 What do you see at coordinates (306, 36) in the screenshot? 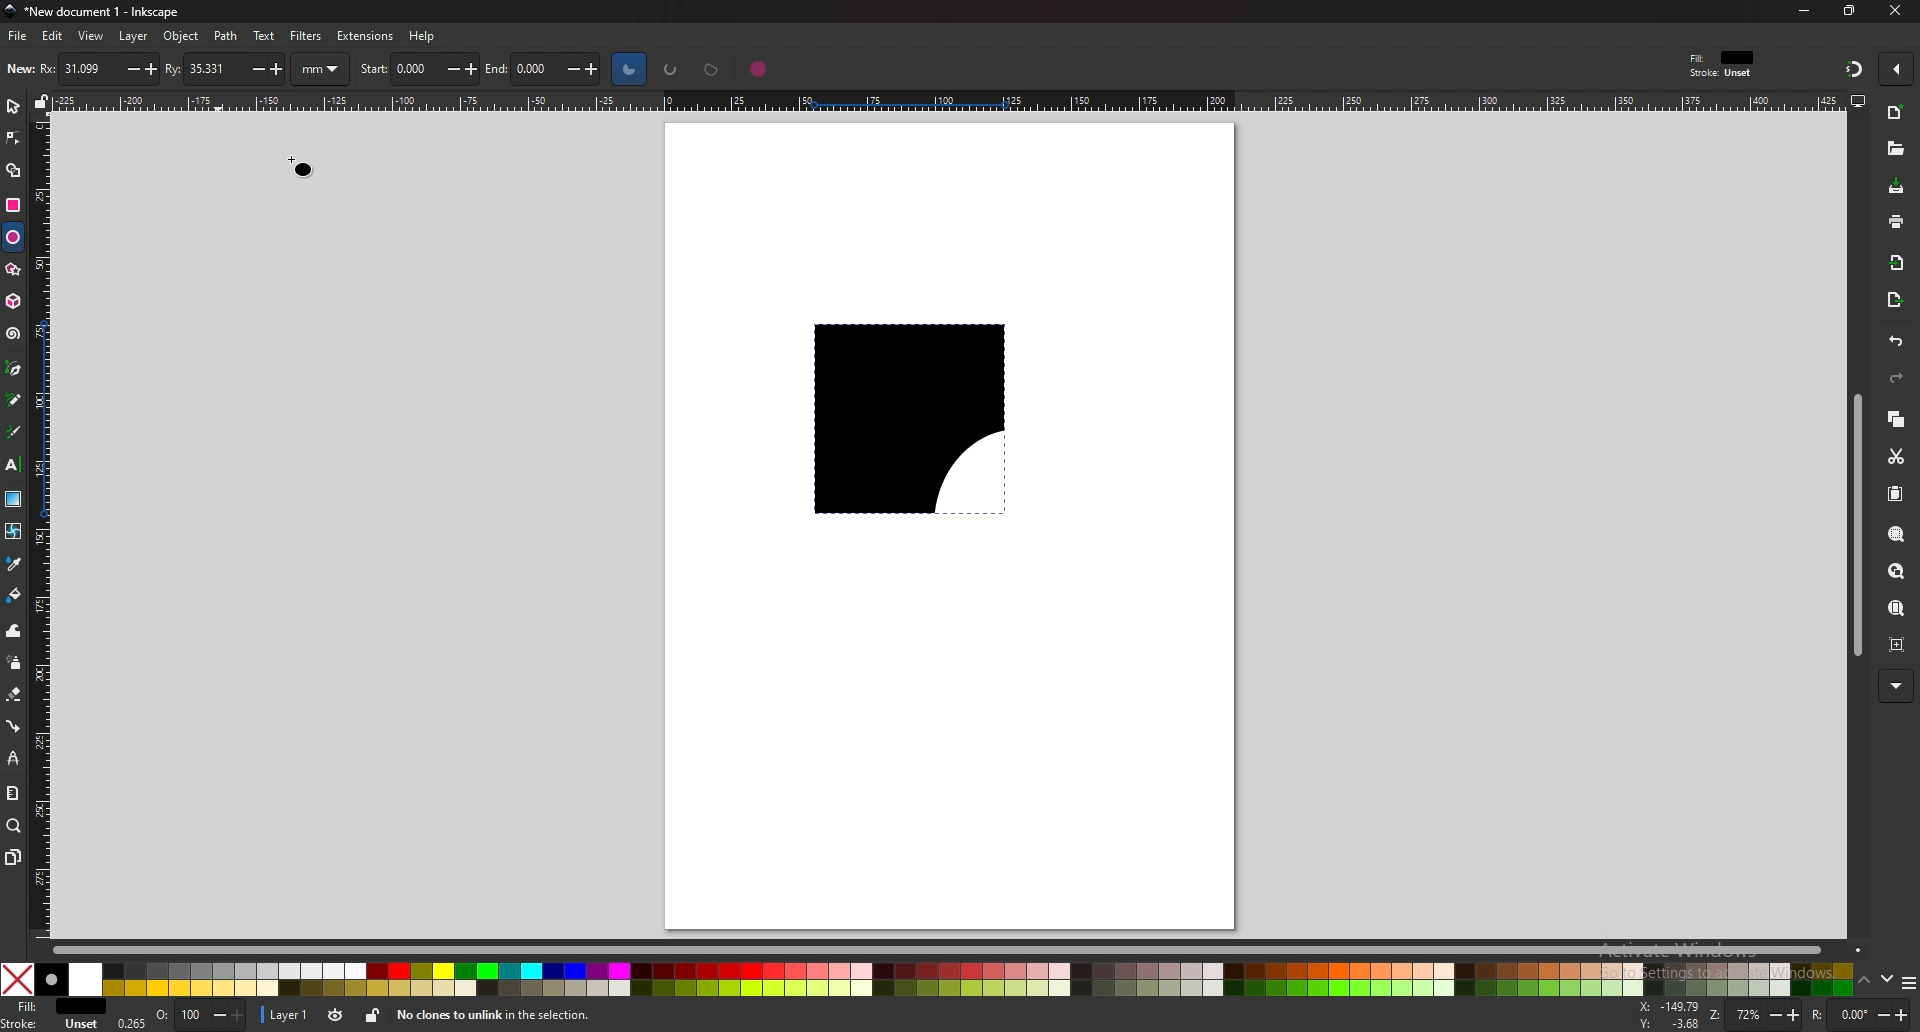
I see `filters` at bounding box center [306, 36].